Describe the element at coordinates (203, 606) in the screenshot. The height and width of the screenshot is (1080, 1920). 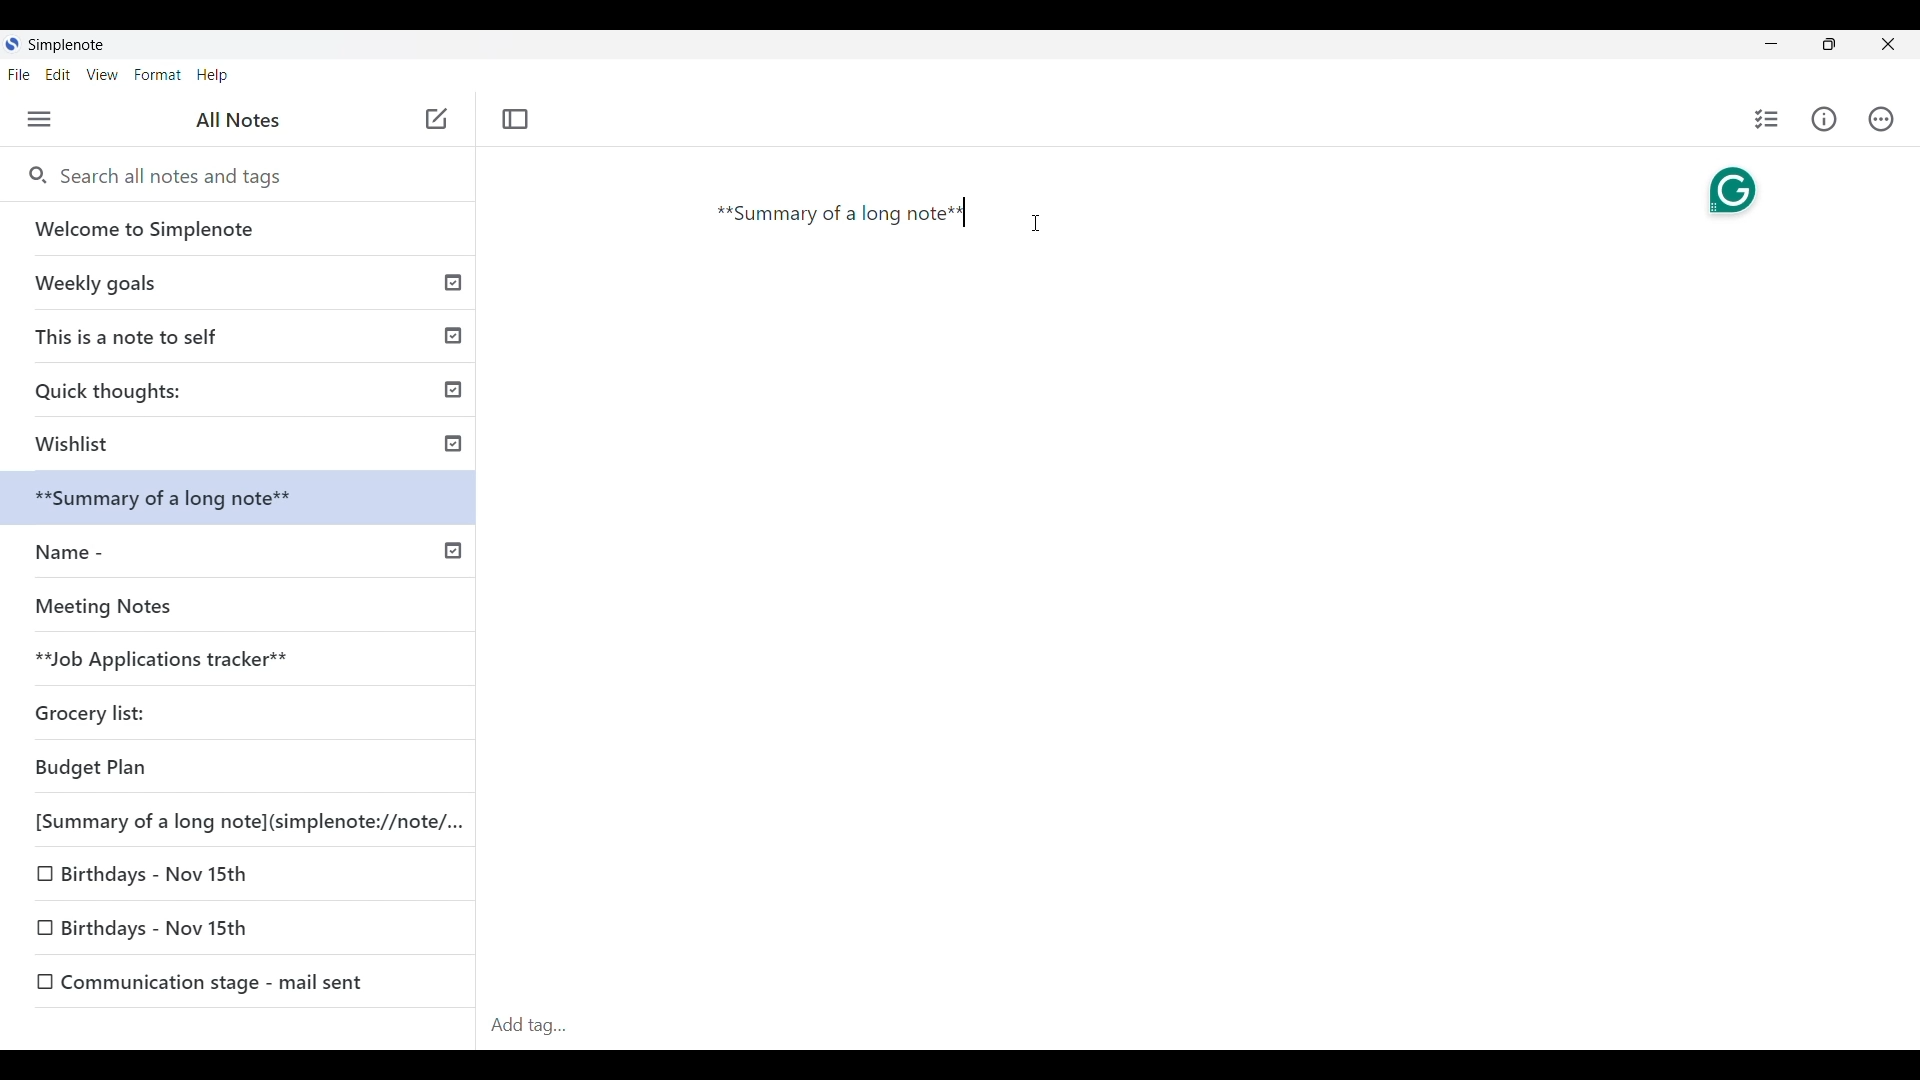
I see `Meeting notes` at that location.